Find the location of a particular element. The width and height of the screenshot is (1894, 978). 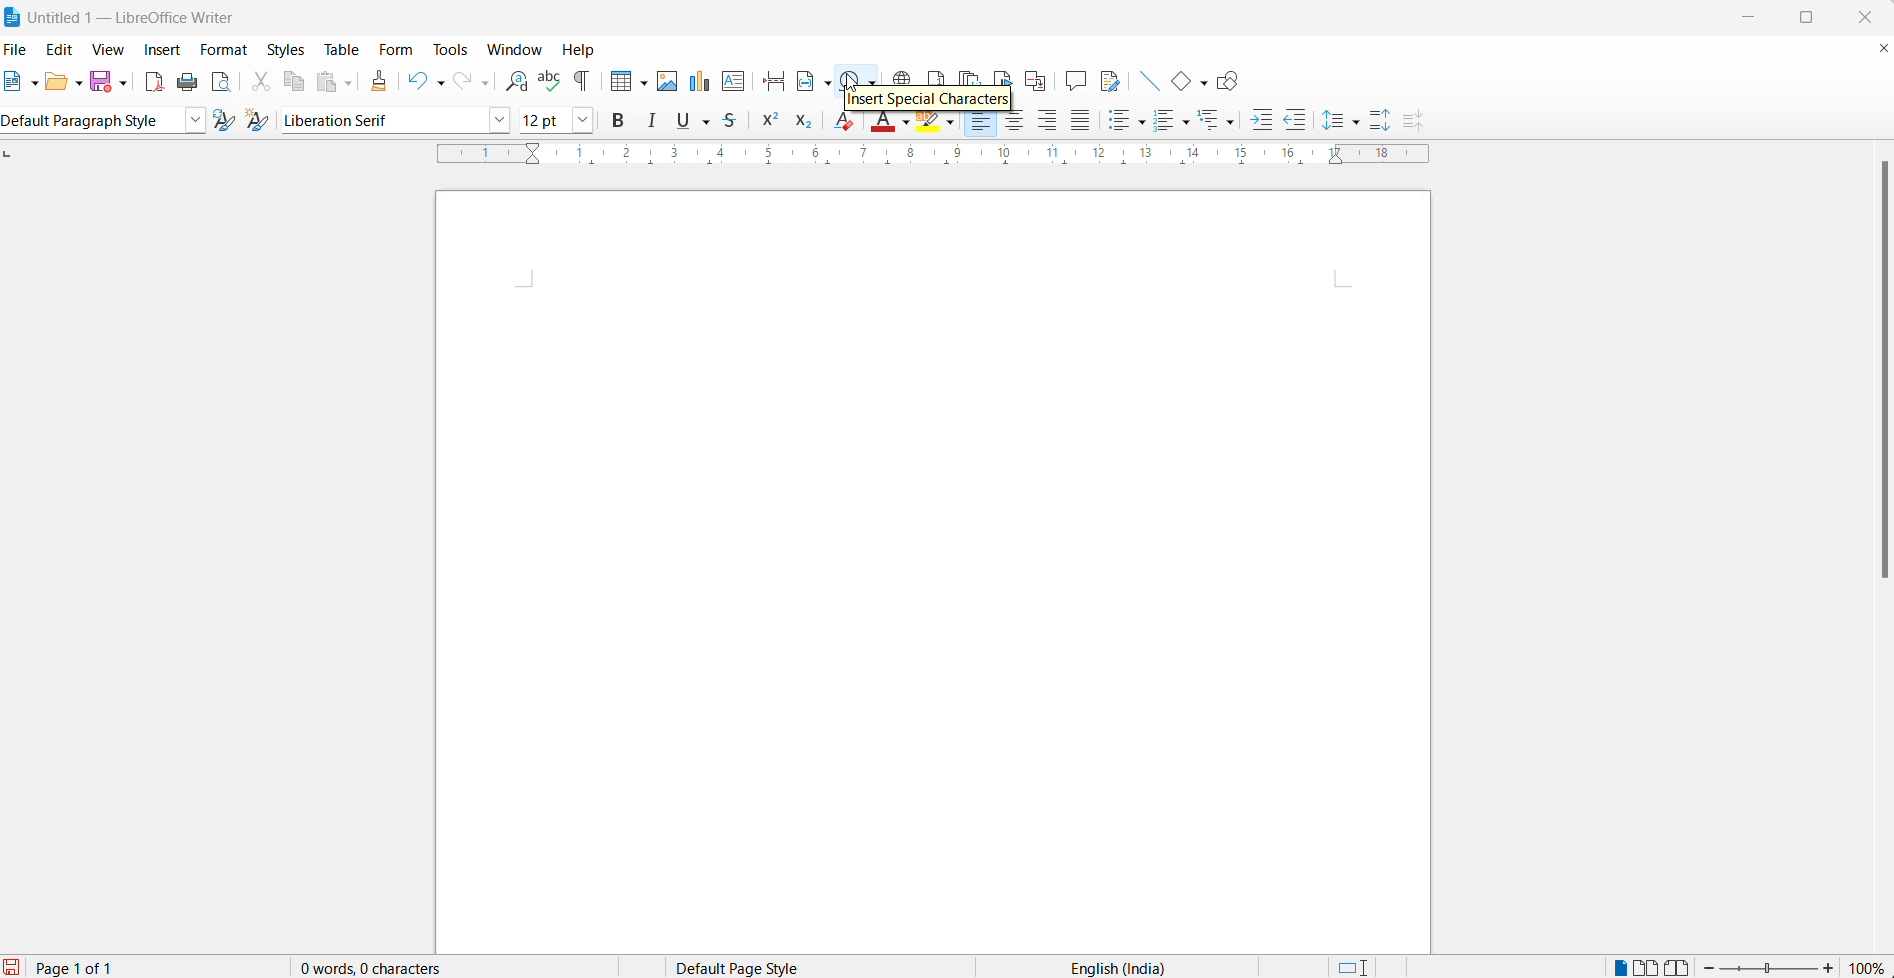

insert special characters is located at coordinates (857, 80).